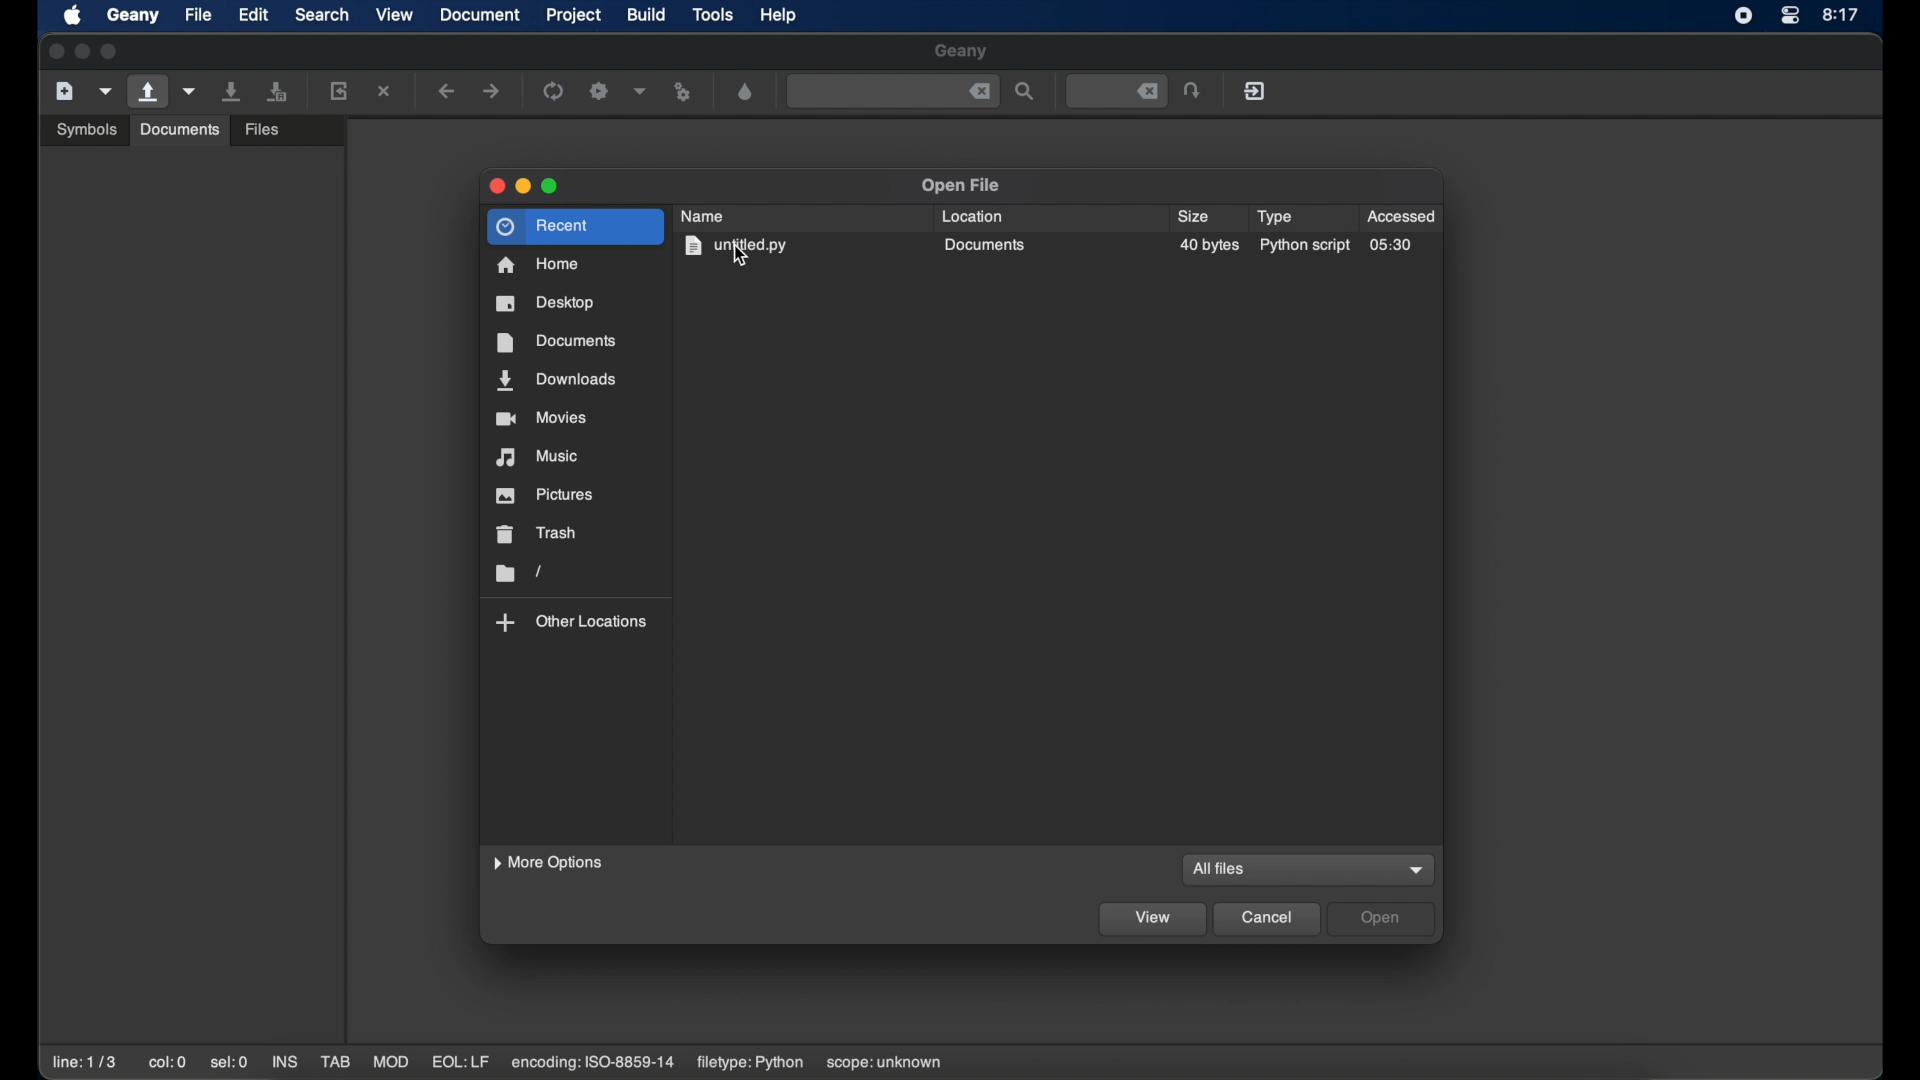 This screenshot has height=1080, width=1920. Describe the element at coordinates (112, 52) in the screenshot. I see `maximize` at that location.